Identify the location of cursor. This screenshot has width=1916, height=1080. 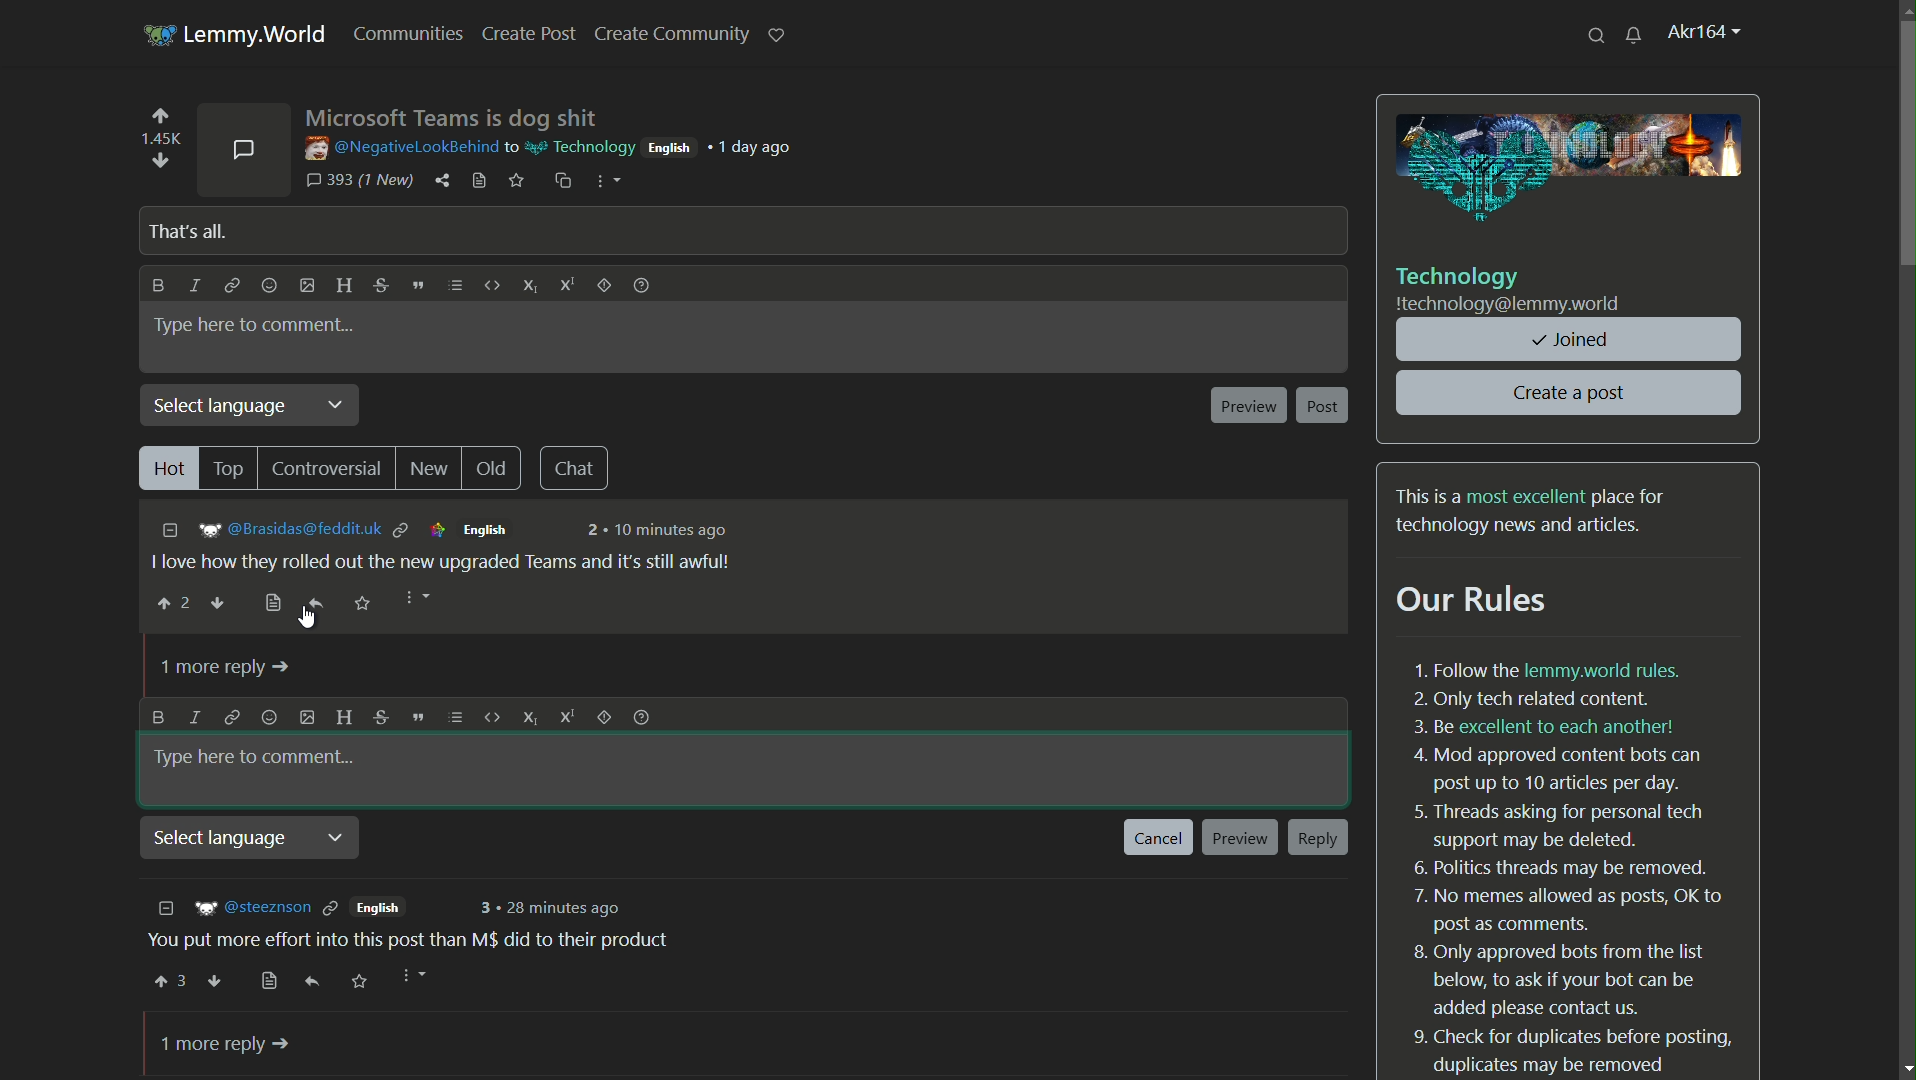
(310, 618).